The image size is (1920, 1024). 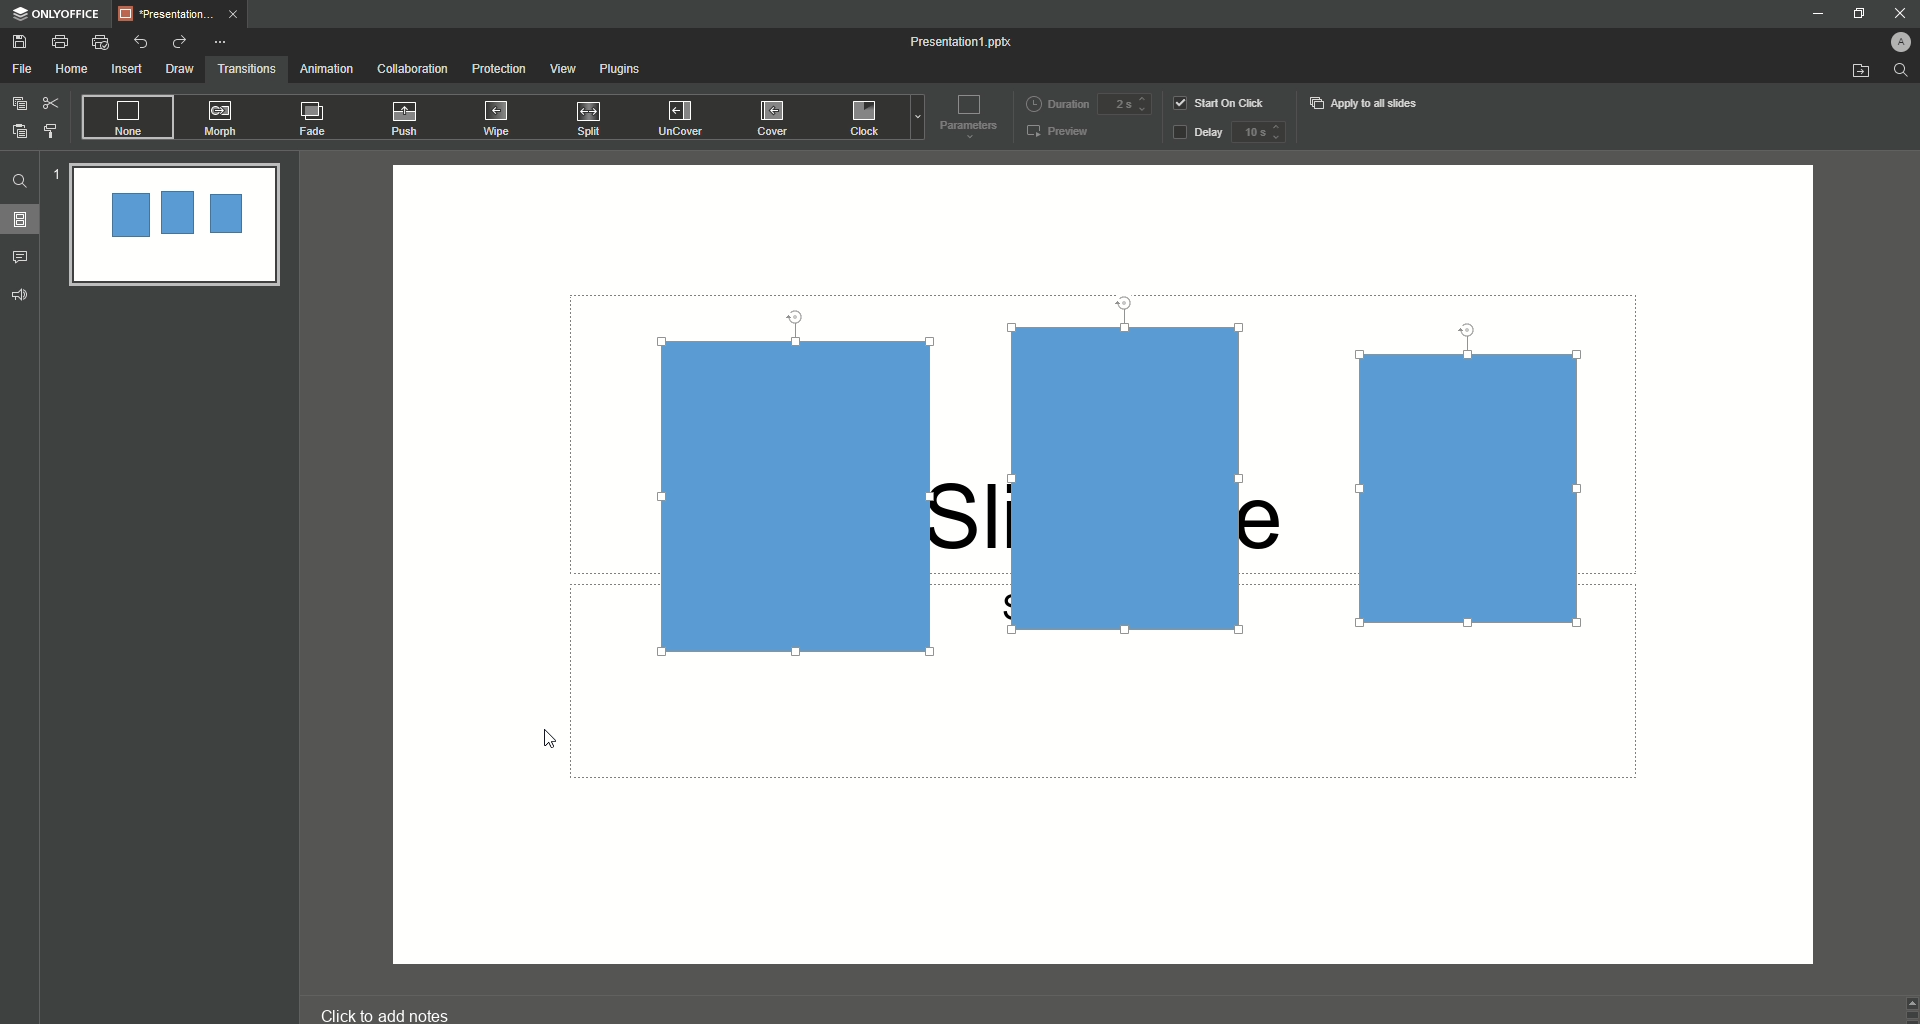 I want to click on Duration, so click(x=1057, y=102).